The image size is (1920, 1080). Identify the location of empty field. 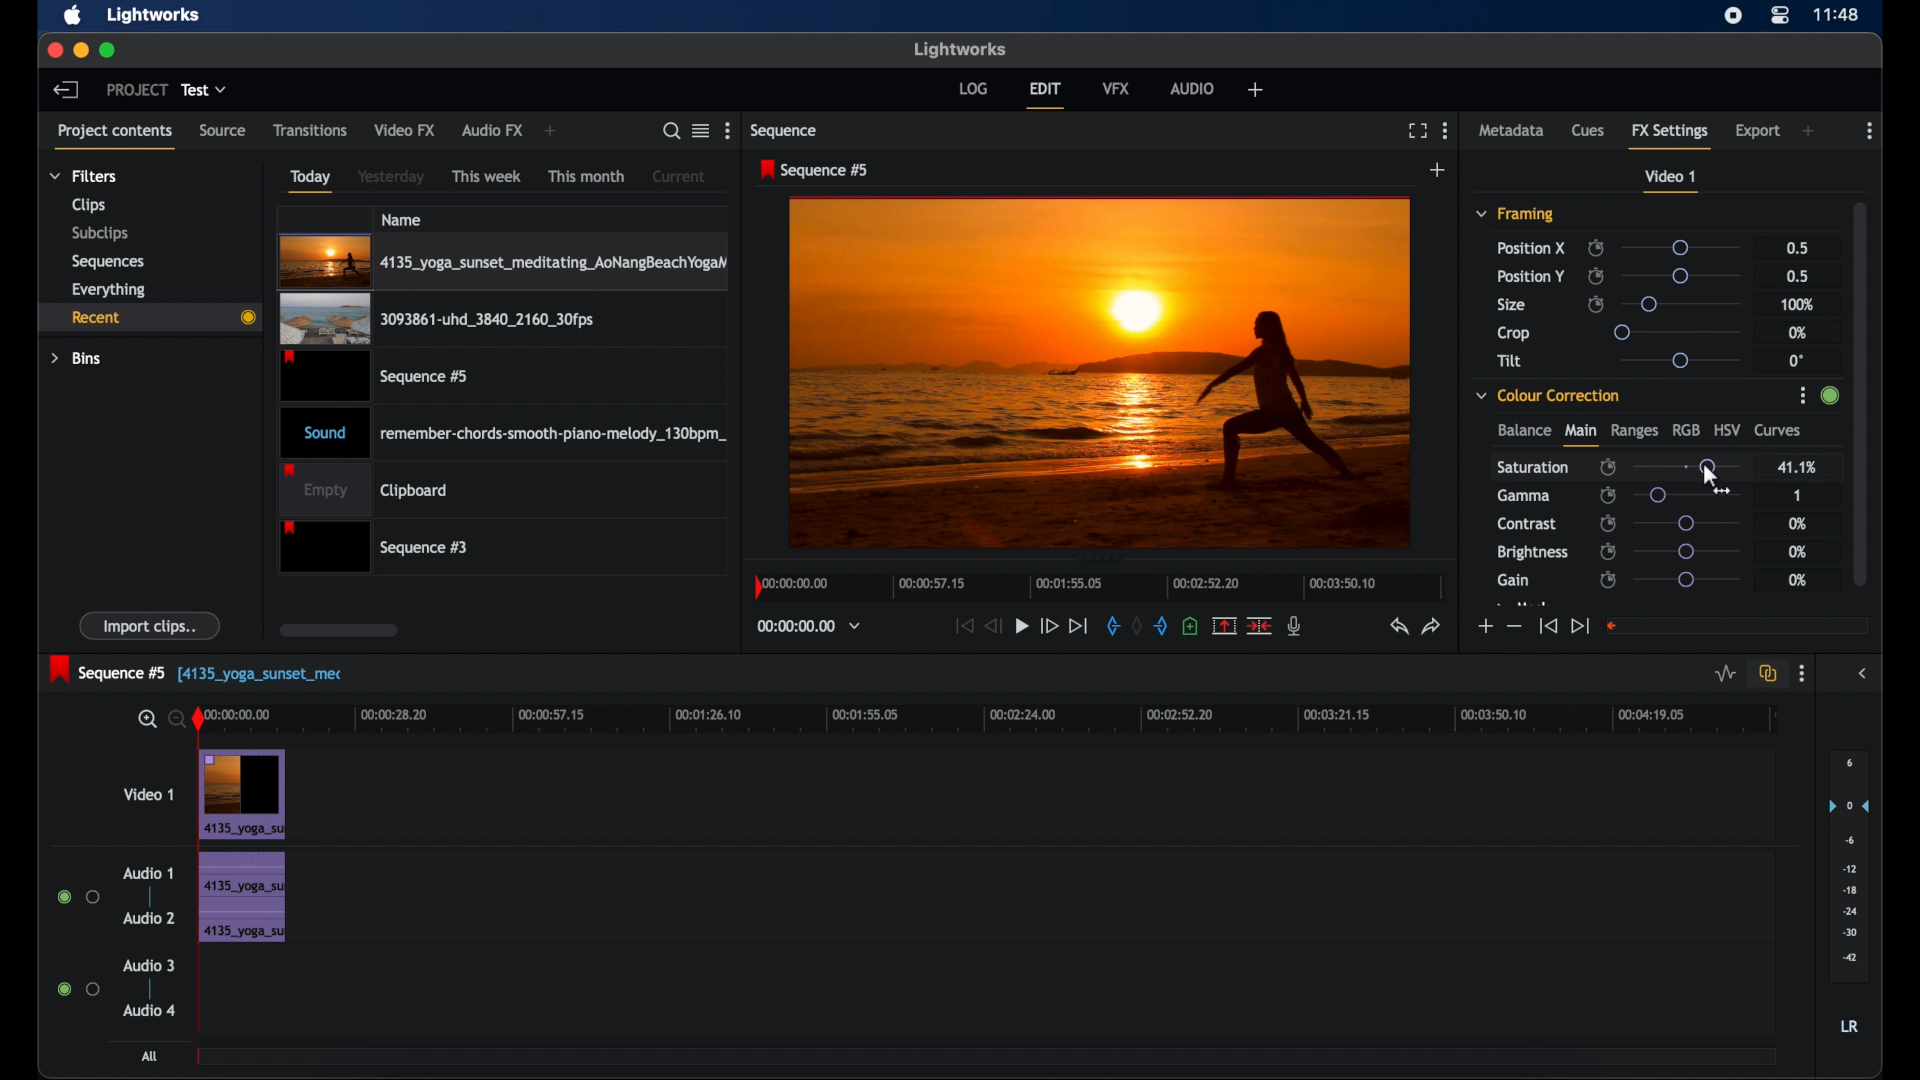
(1738, 625).